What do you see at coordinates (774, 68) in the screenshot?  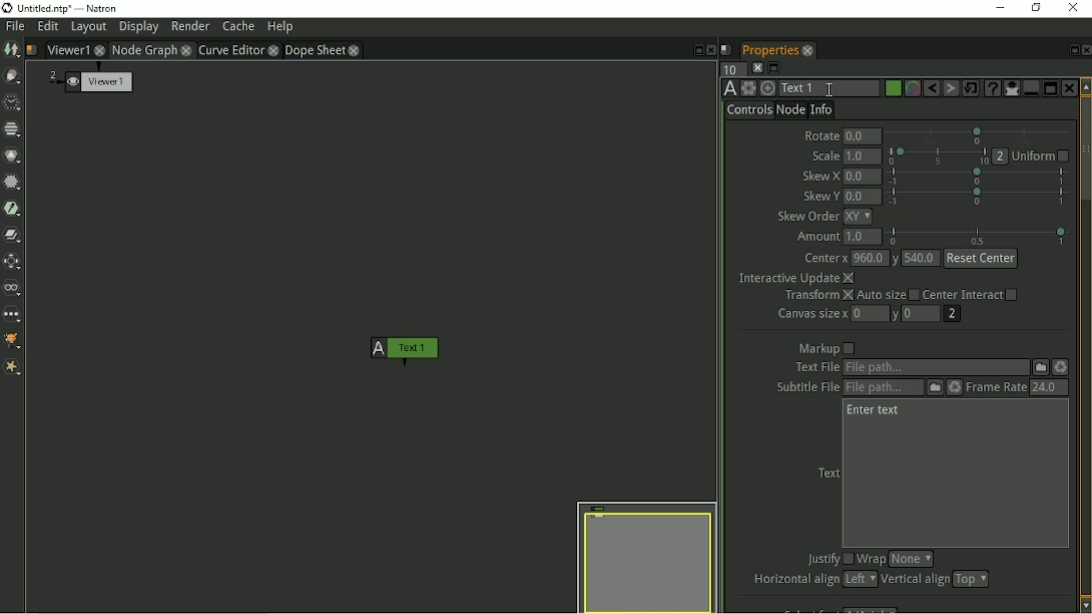 I see `Minimize/maximize all panels` at bounding box center [774, 68].